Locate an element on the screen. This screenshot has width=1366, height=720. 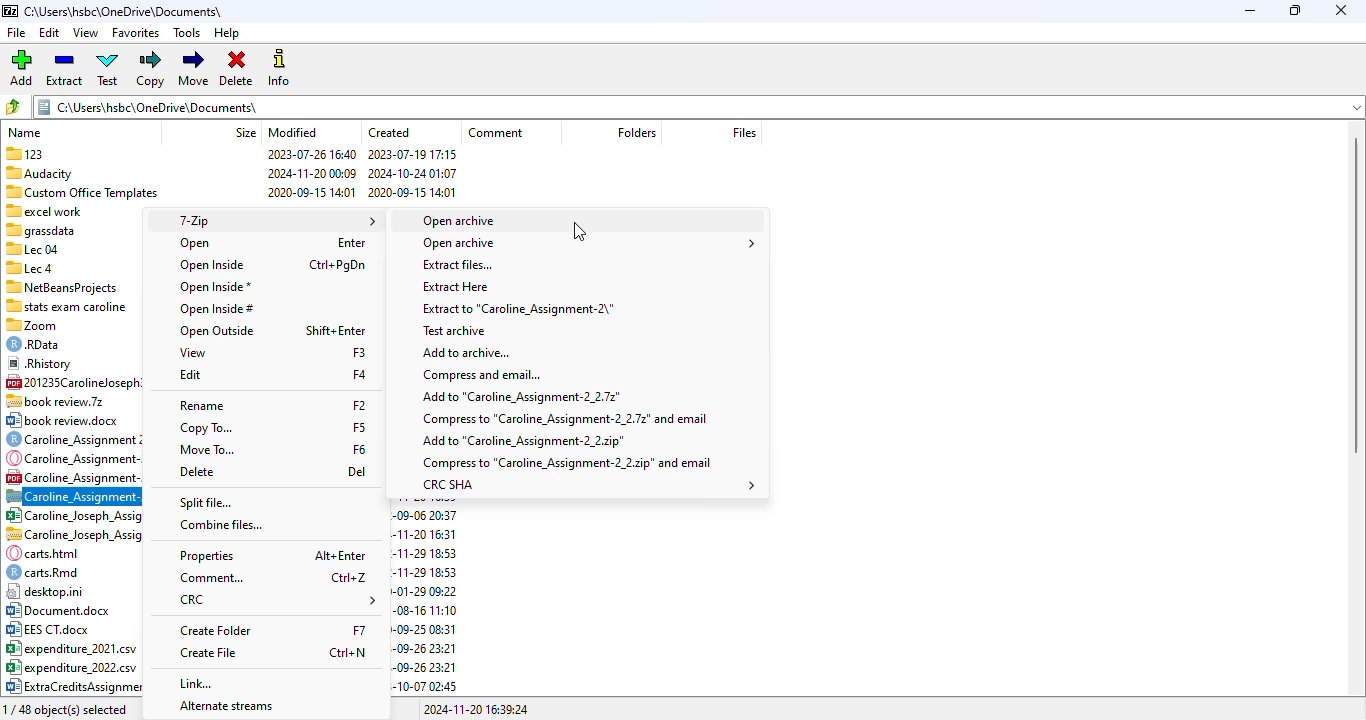
open is located at coordinates (196, 243).